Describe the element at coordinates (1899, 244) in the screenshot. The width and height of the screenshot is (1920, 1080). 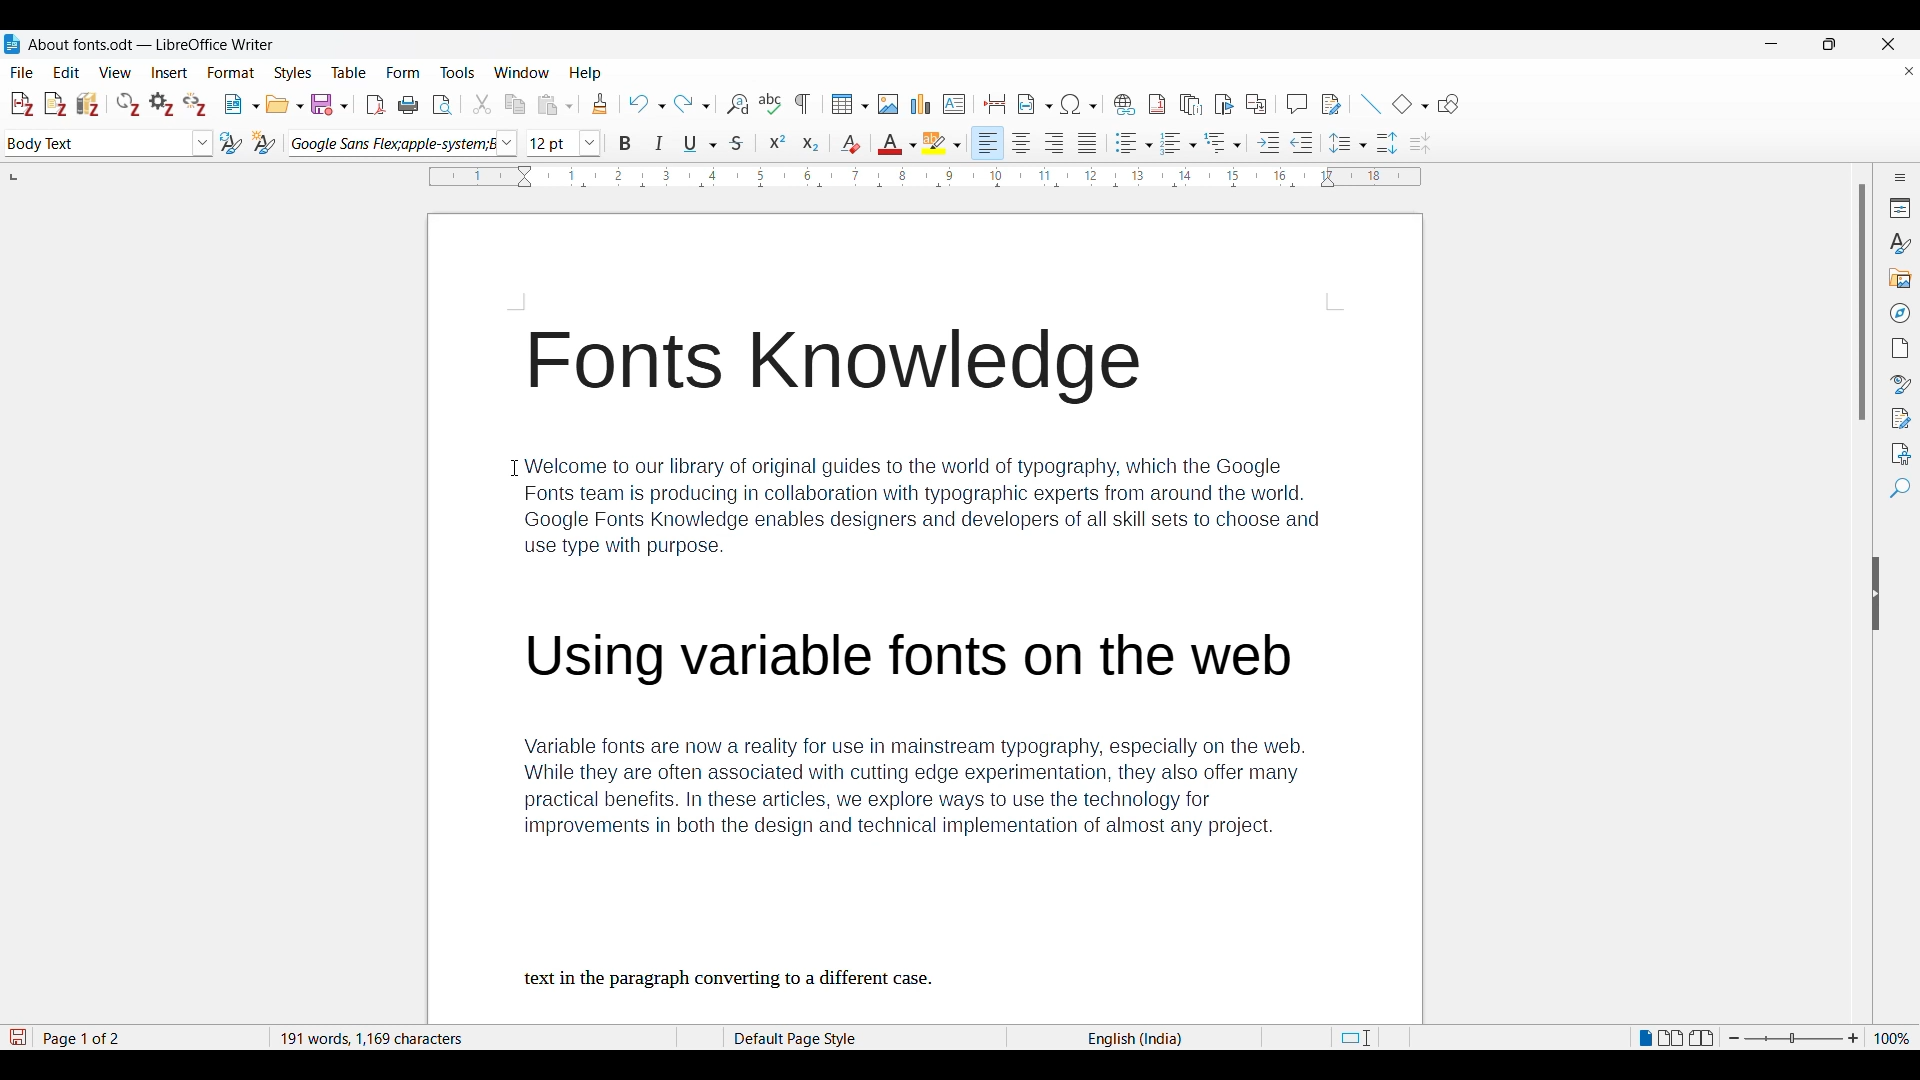
I see `Styles` at that location.